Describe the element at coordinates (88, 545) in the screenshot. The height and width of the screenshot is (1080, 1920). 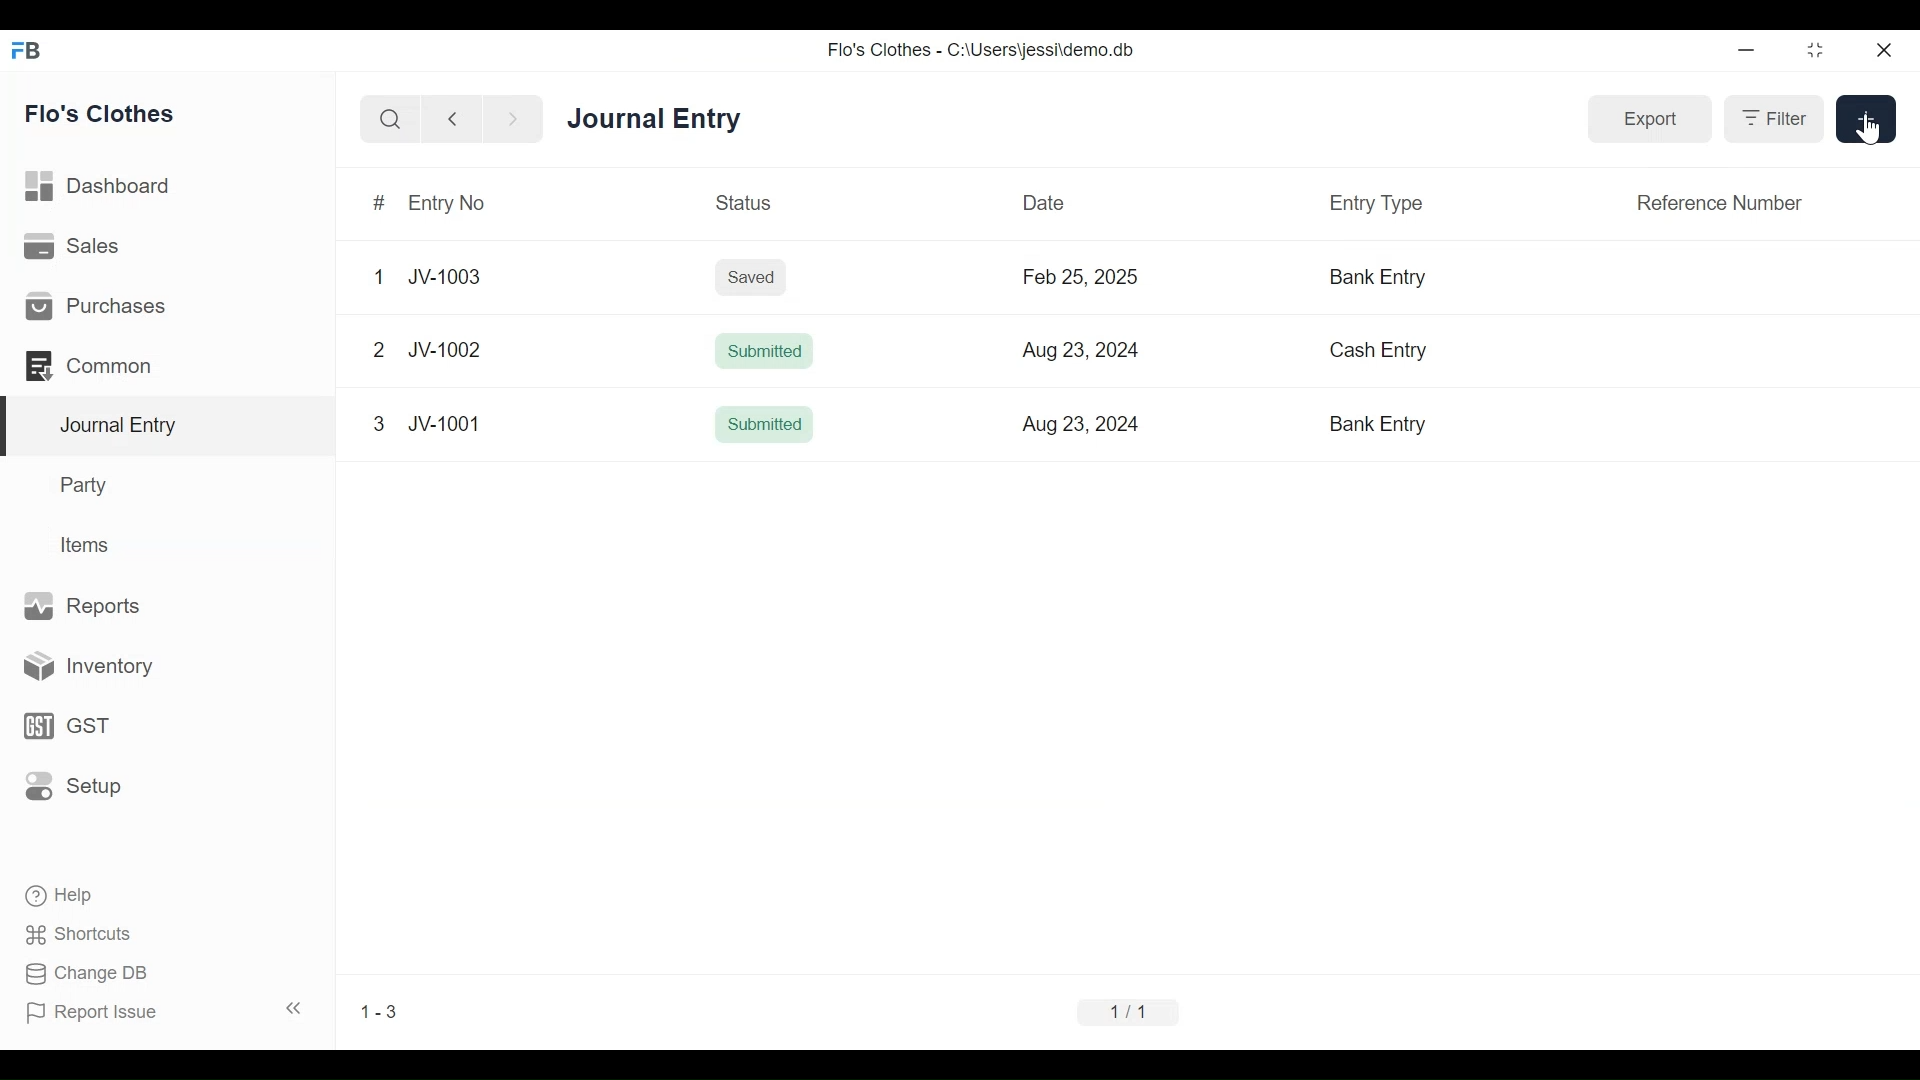
I see `Items` at that location.